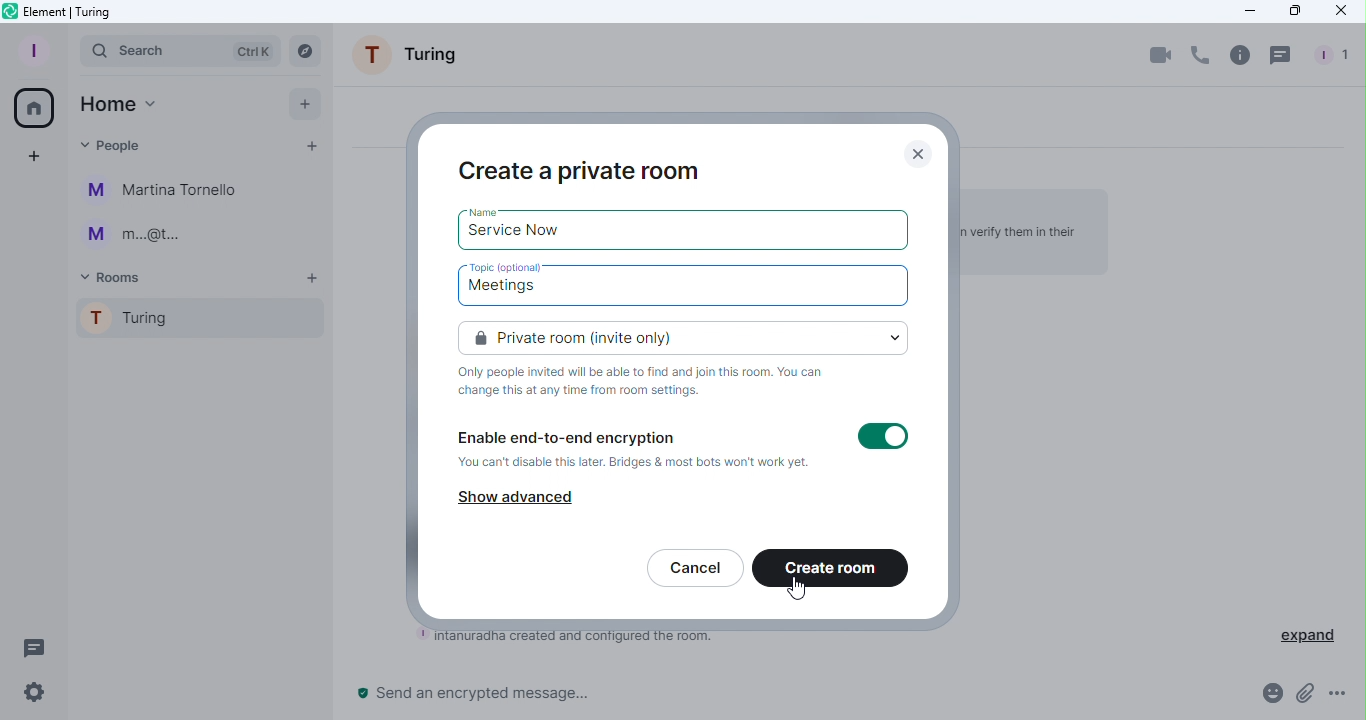  Describe the element at coordinates (310, 149) in the screenshot. I see `Start chat` at that location.